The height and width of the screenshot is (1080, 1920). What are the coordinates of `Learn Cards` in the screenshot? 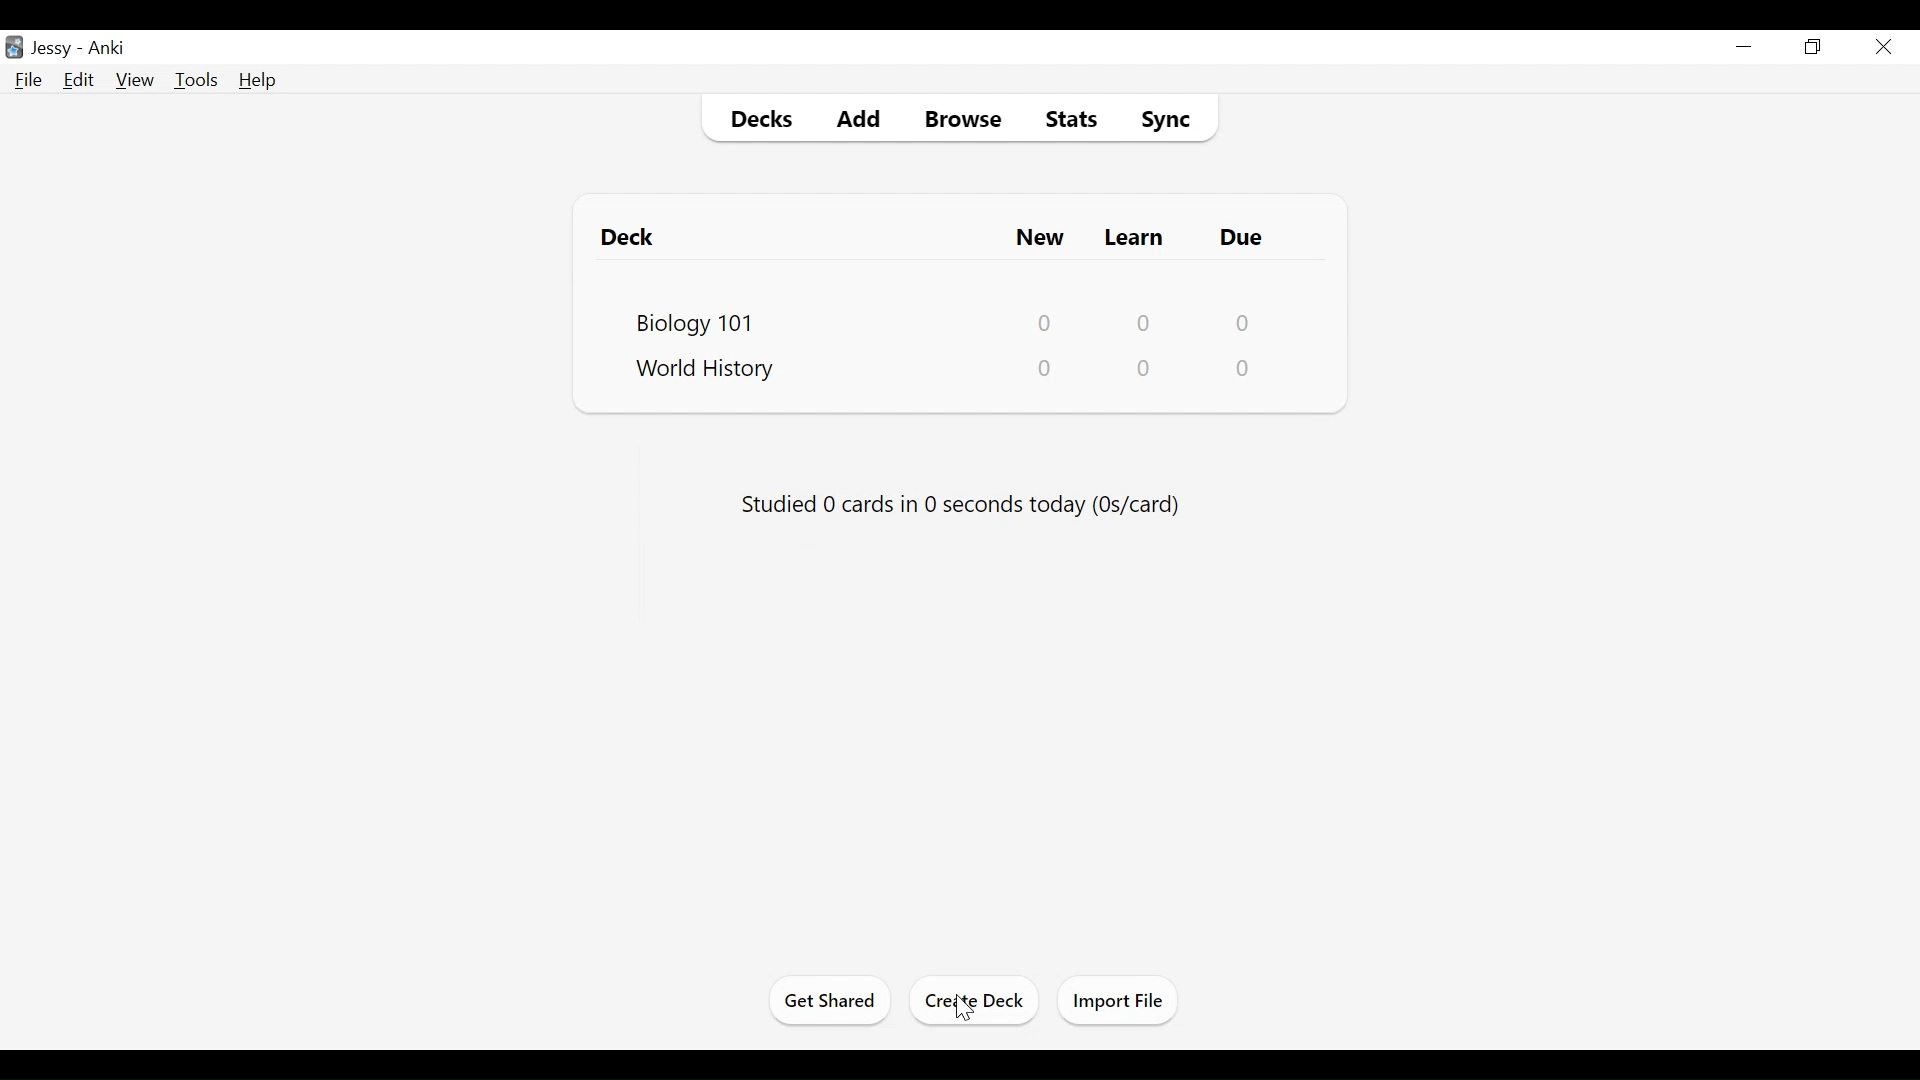 It's located at (1137, 236).